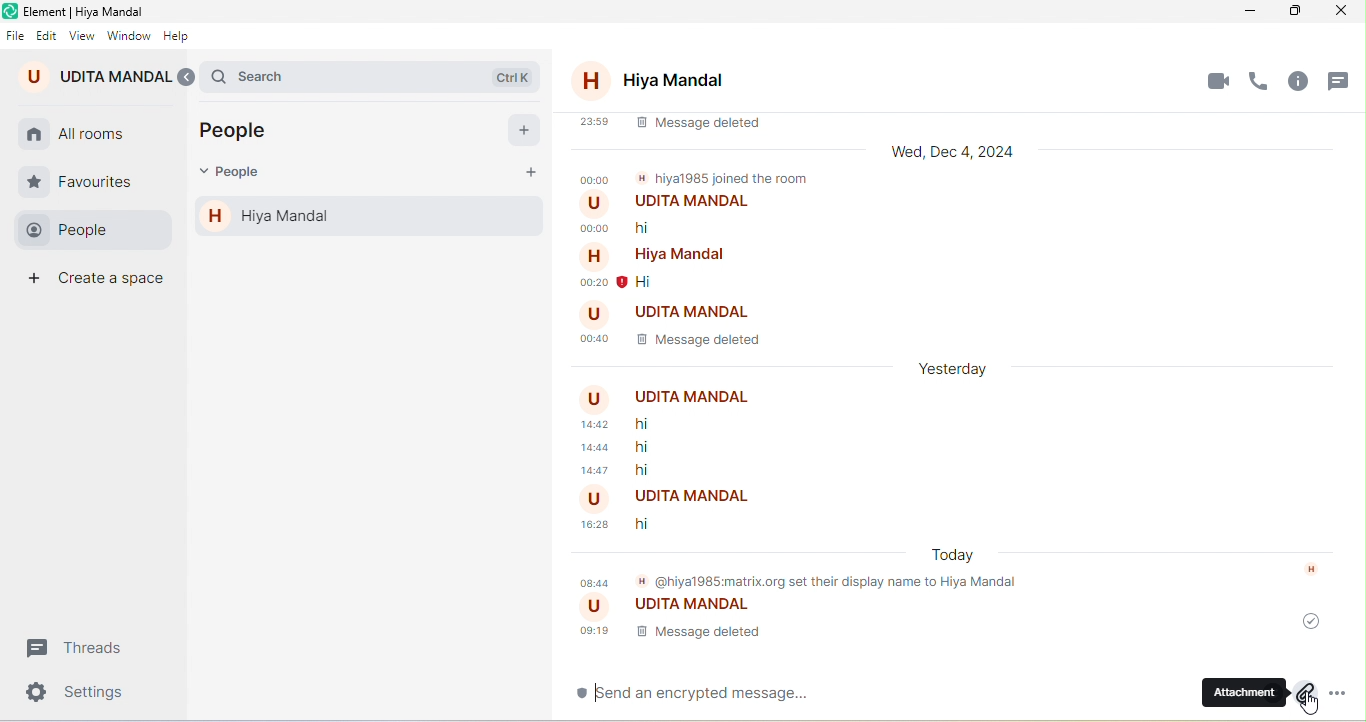 The image size is (1366, 722). I want to click on voice call, so click(1263, 82).